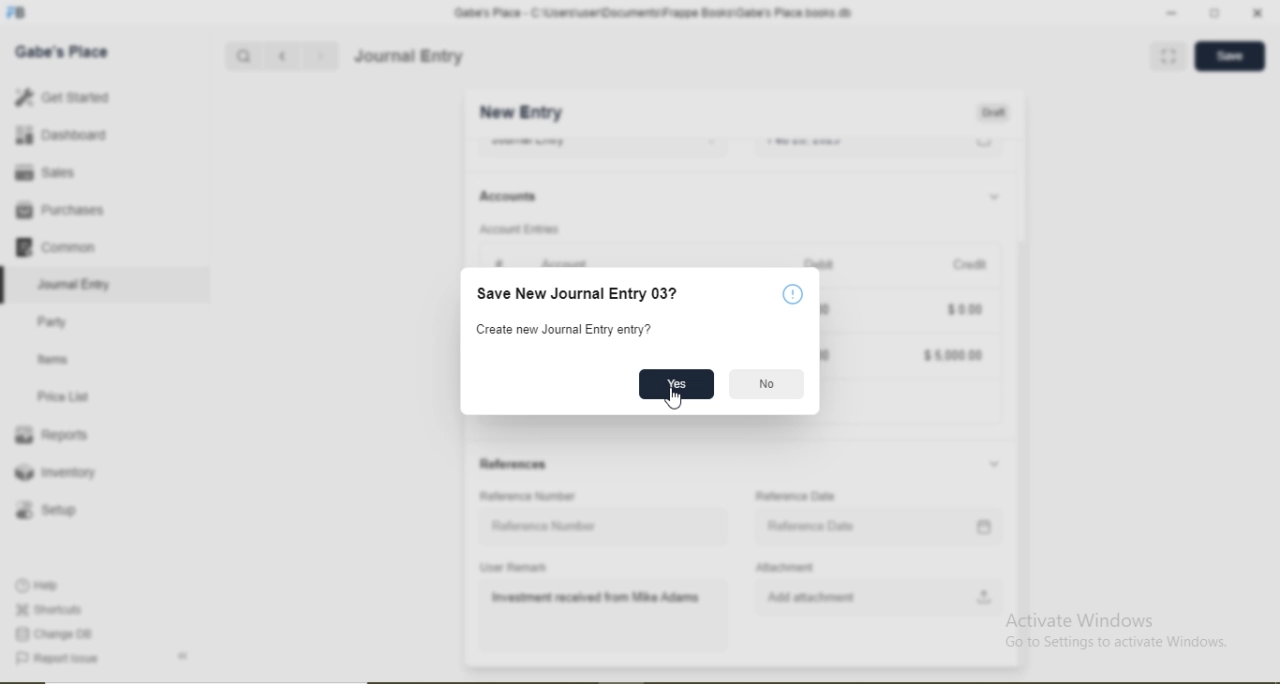  What do you see at coordinates (994, 464) in the screenshot?
I see `Dropdown` at bounding box center [994, 464].